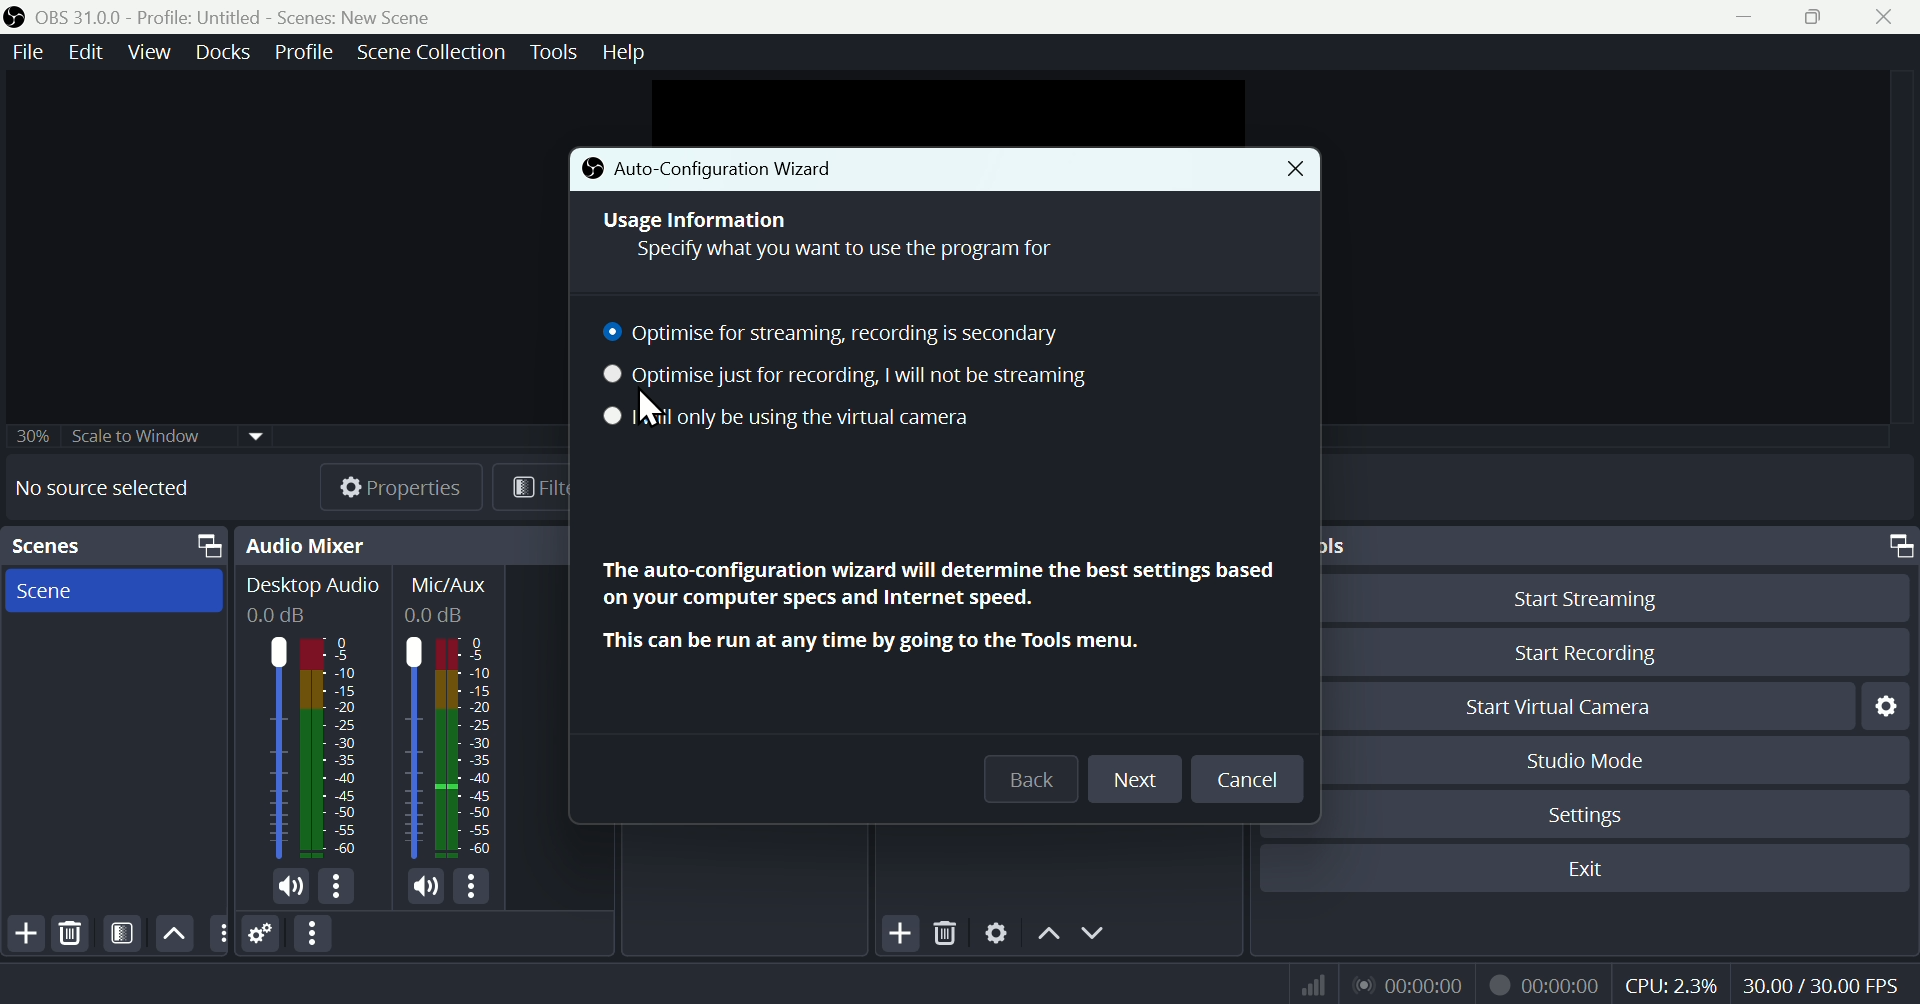 The image size is (1920, 1004). What do you see at coordinates (1247, 779) in the screenshot?
I see `Cancel` at bounding box center [1247, 779].